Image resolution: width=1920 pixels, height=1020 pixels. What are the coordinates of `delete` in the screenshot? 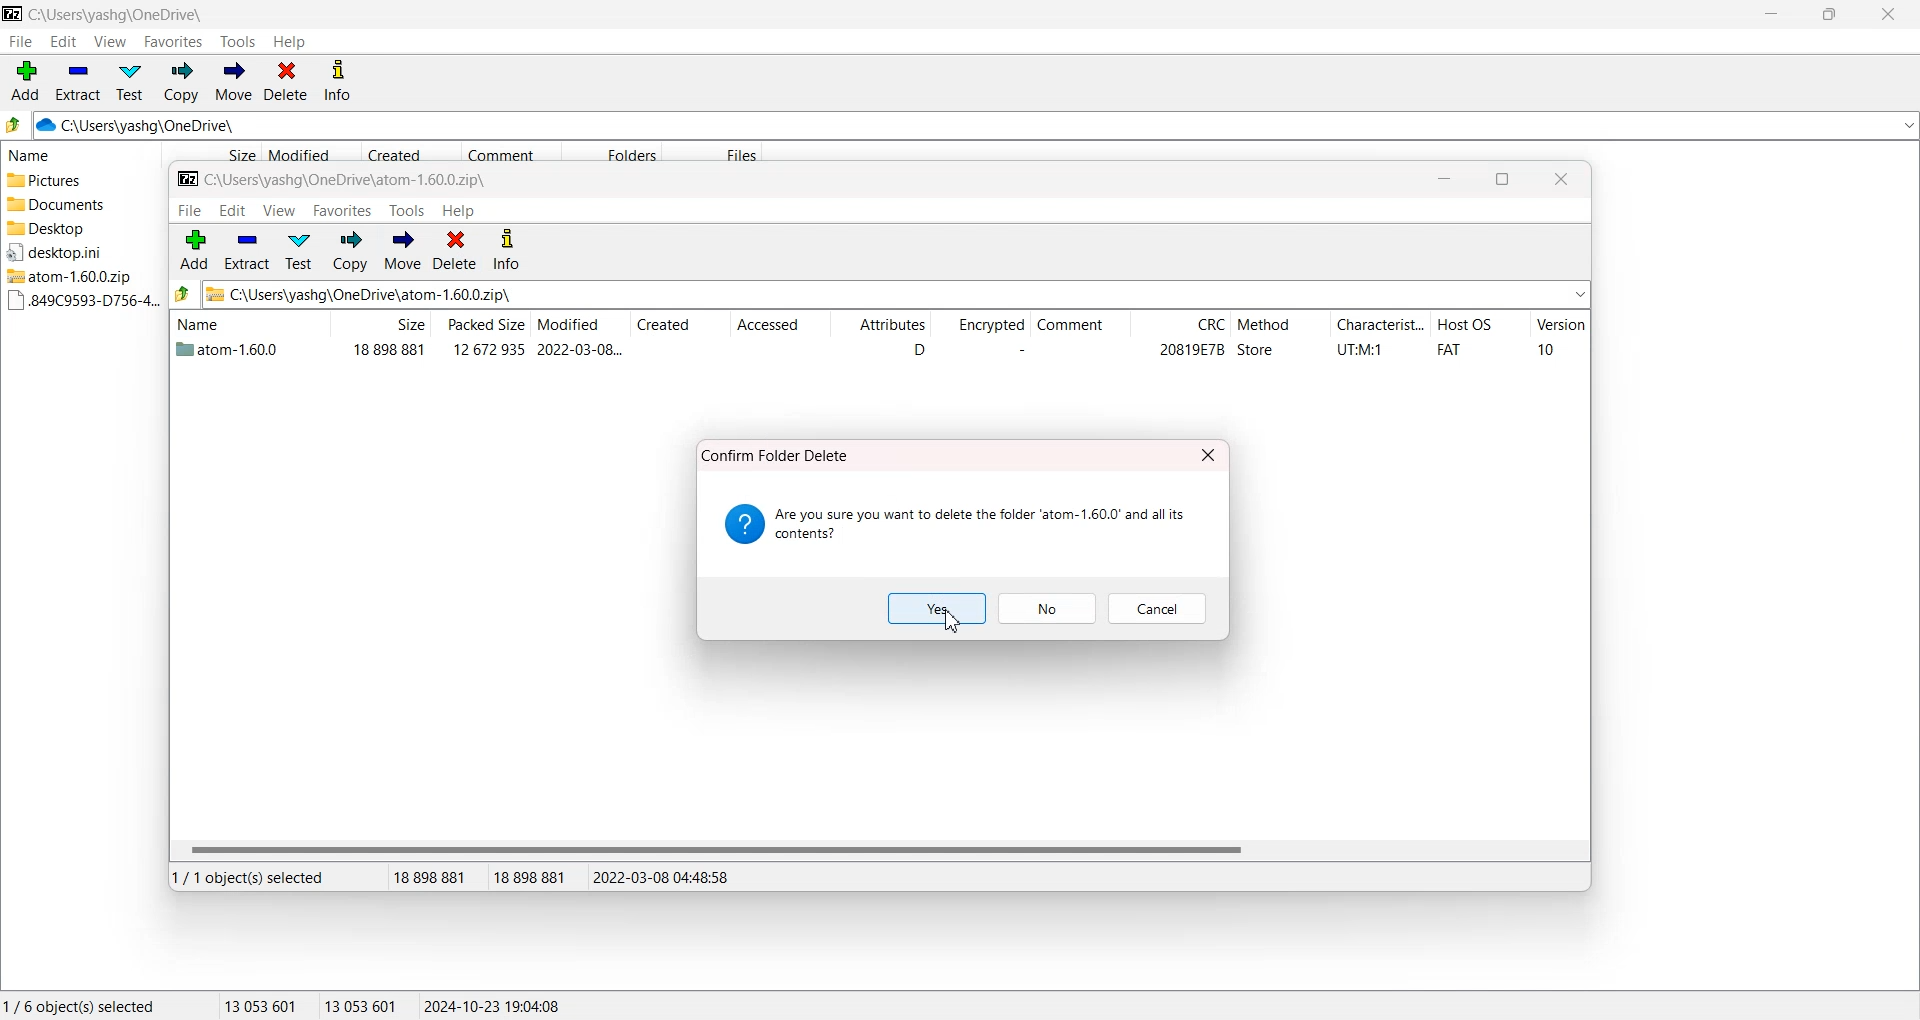 It's located at (455, 250).